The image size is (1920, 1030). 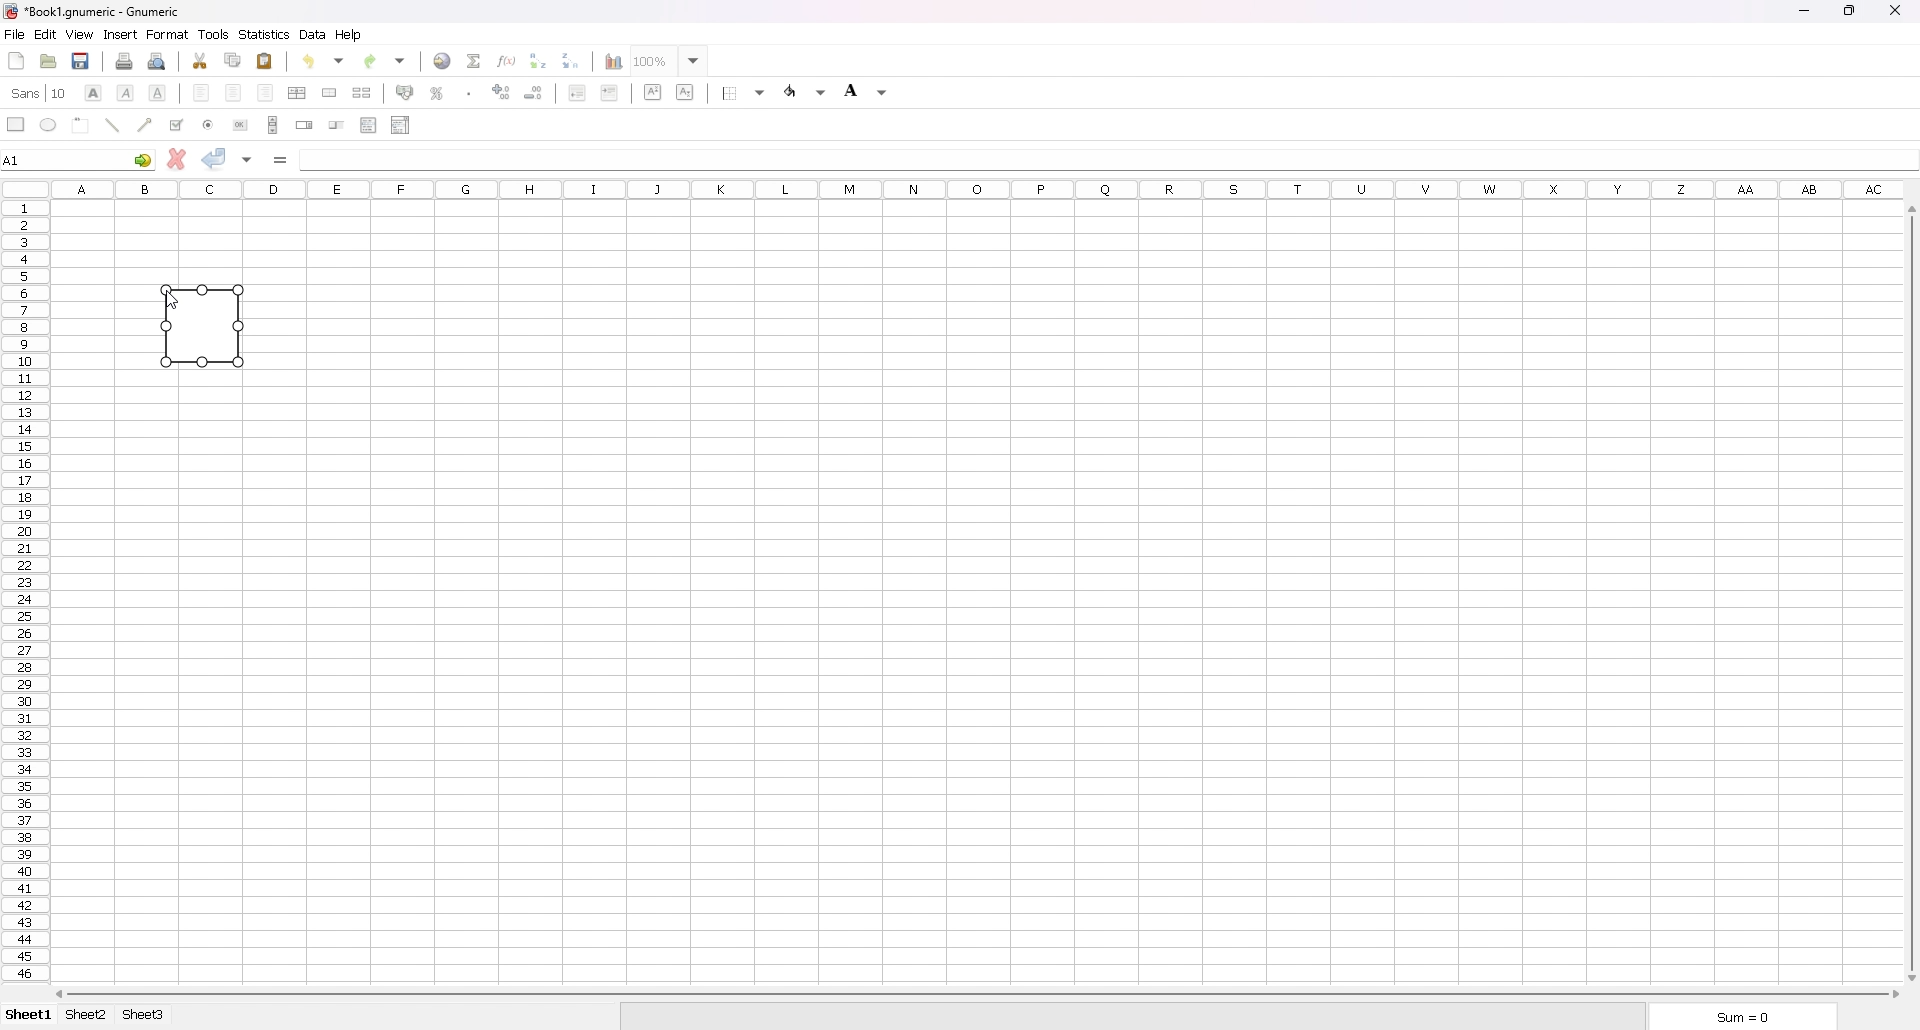 What do you see at coordinates (503, 90) in the screenshot?
I see `increase decimals` at bounding box center [503, 90].